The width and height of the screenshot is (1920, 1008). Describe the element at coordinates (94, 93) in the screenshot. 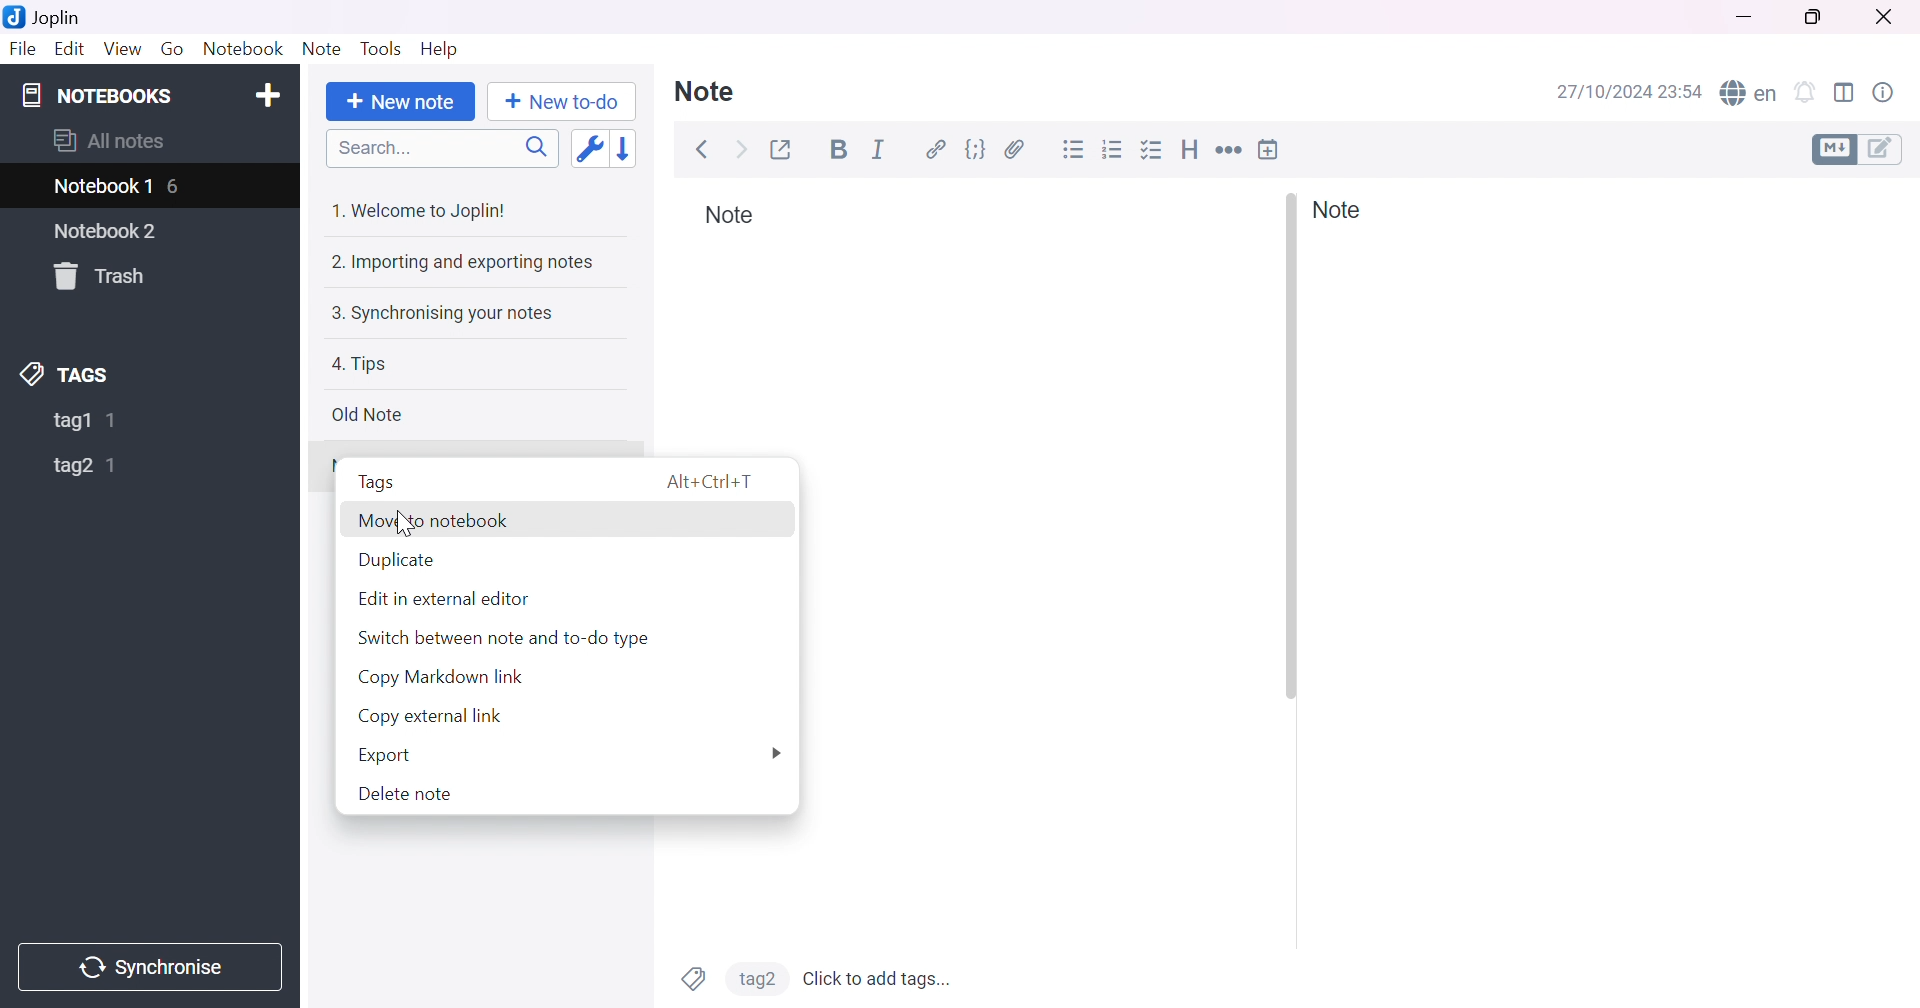

I see `NOTEBOOKS` at that location.